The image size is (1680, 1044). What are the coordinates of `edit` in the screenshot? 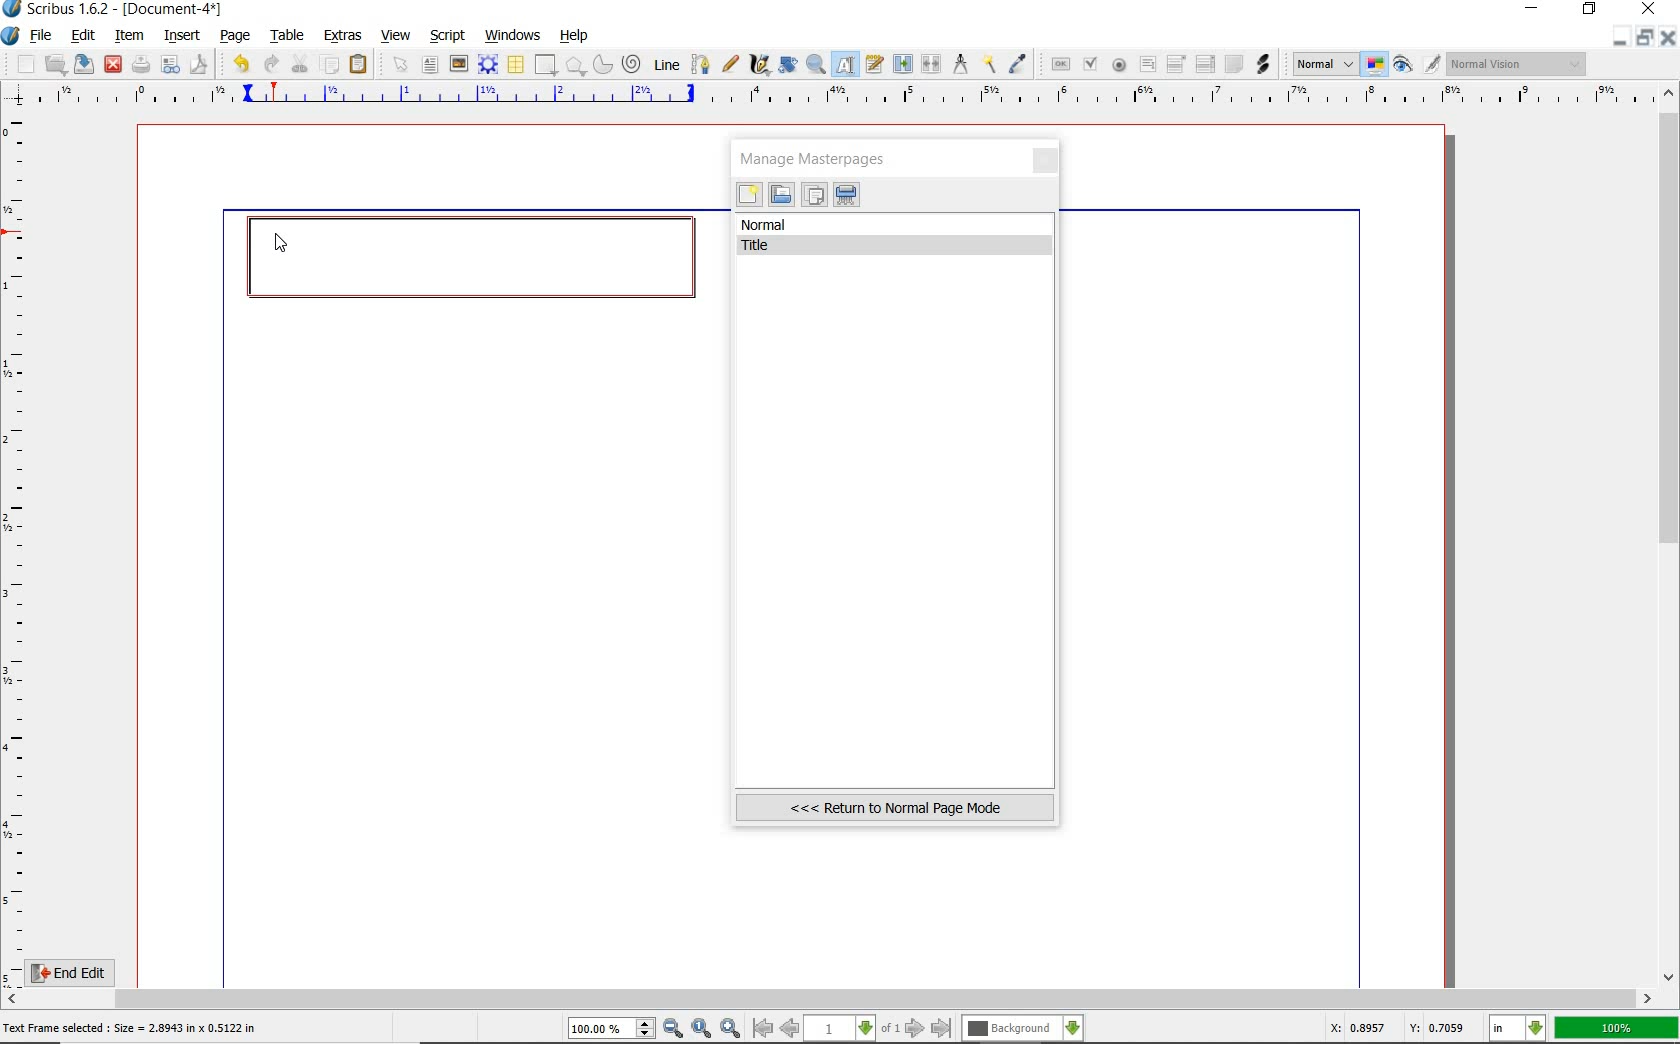 It's located at (81, 37).